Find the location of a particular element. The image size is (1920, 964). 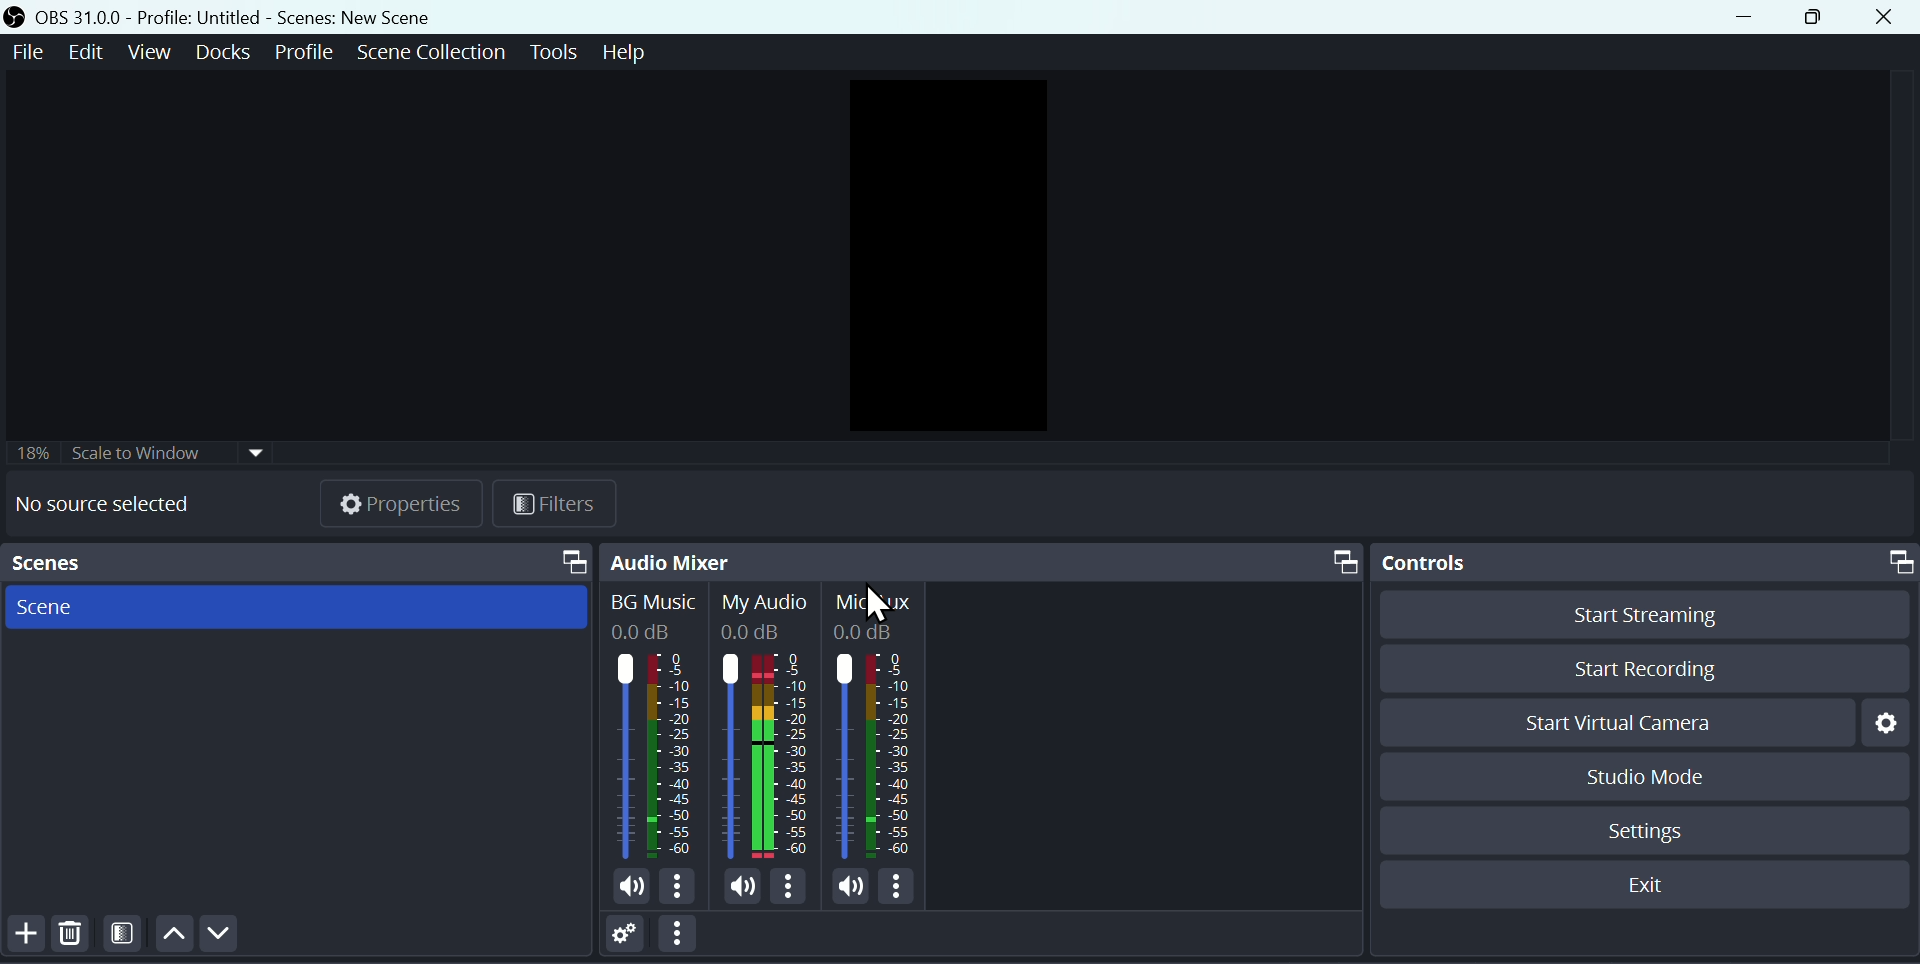

File is located at coordinates (29, 52).